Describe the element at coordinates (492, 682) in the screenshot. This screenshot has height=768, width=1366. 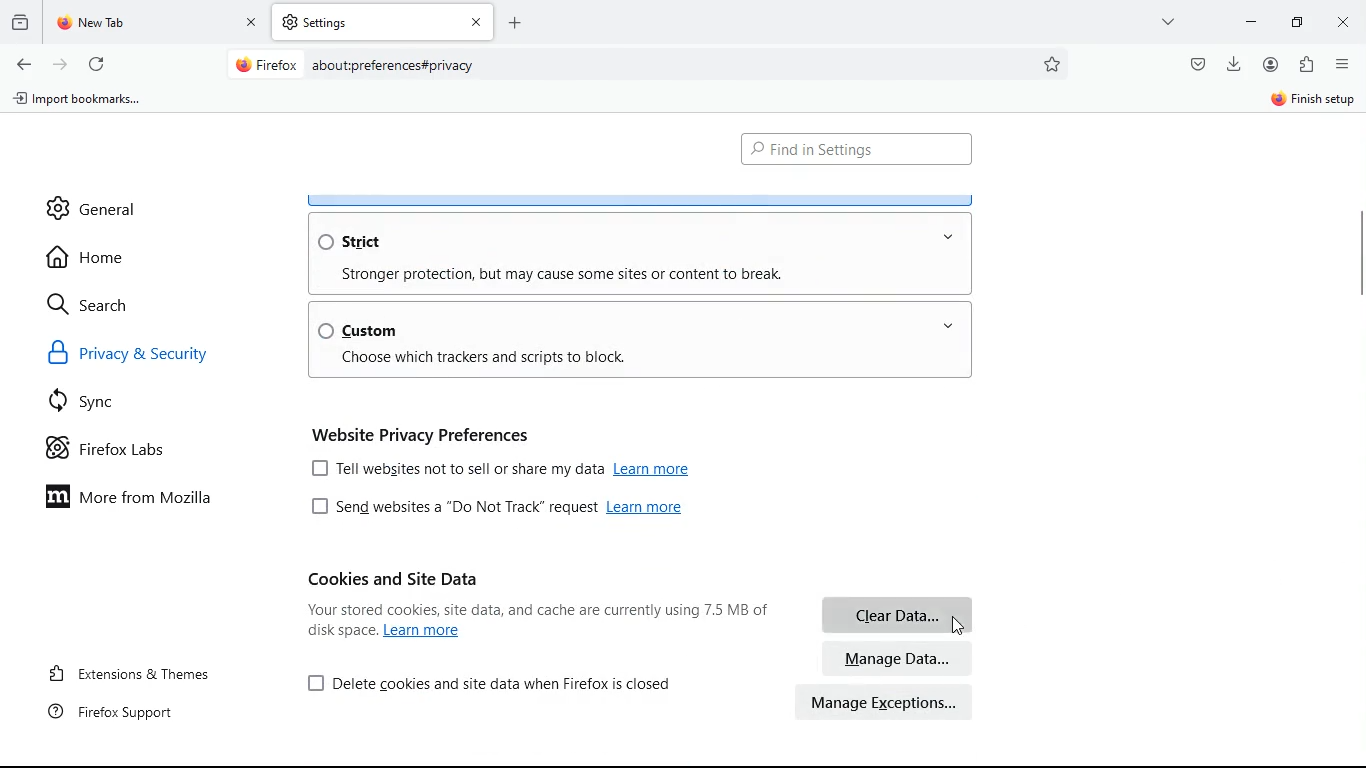
I see `[J Delete cookies and site data when Firefox is closed` at that location.